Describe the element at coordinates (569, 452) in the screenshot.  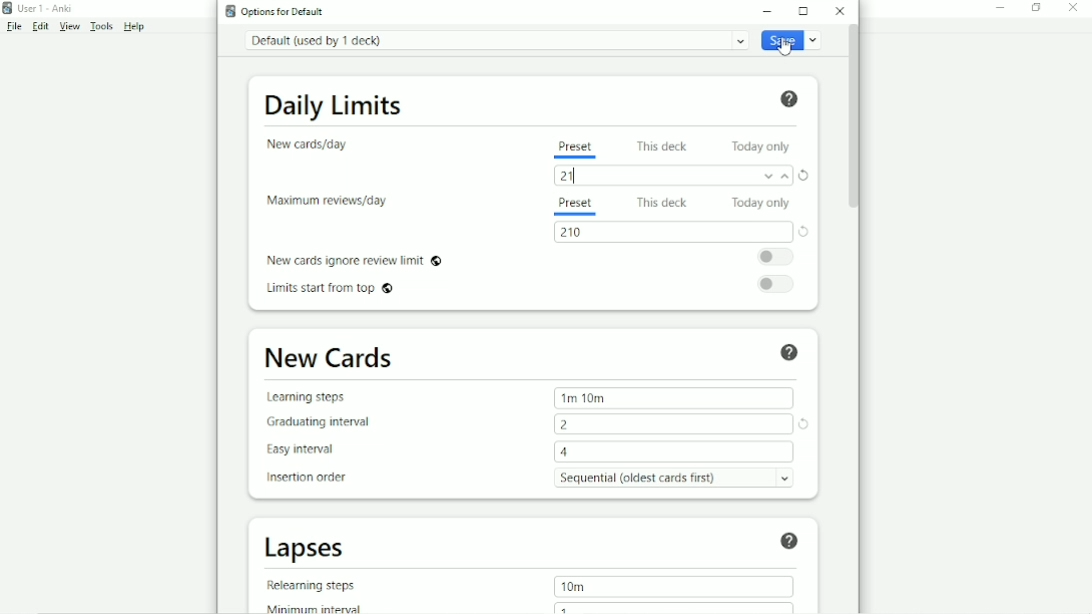
I see `4` at that location.